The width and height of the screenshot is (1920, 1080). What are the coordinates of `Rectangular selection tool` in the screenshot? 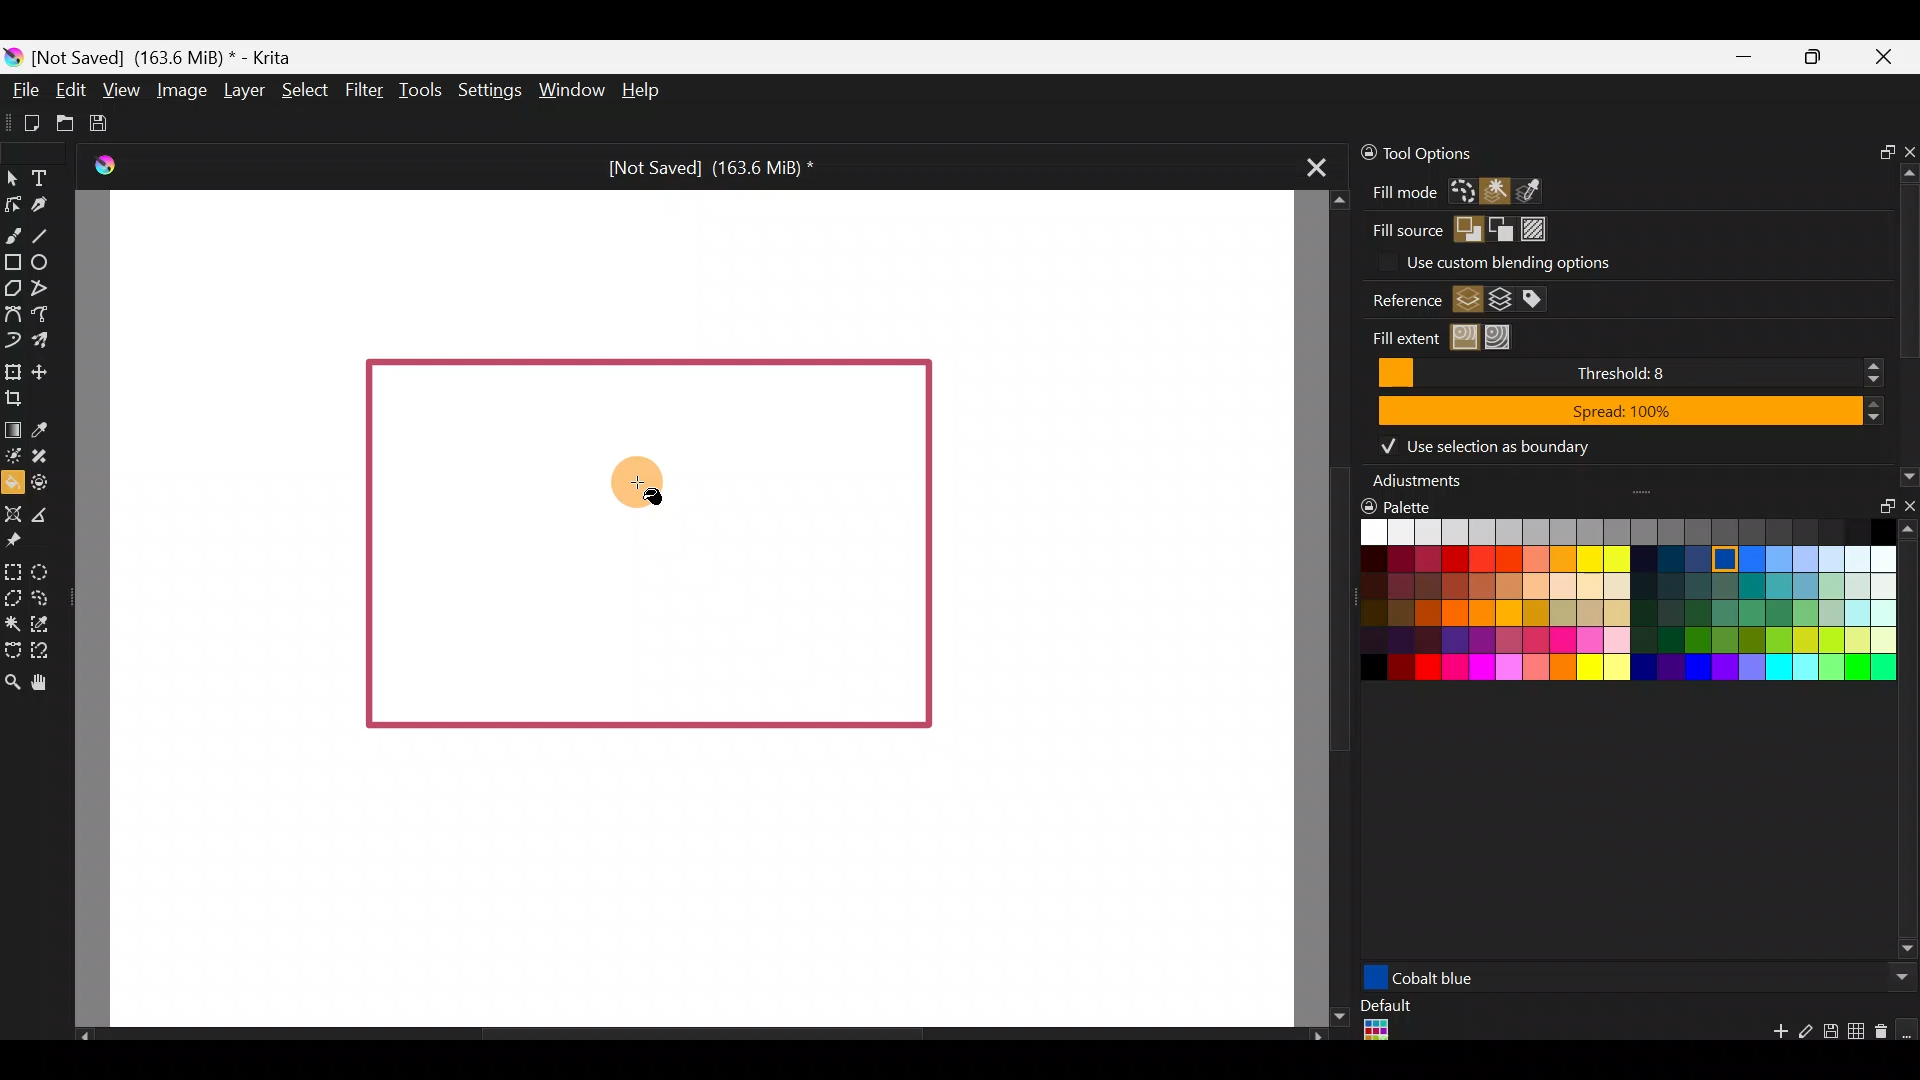 It's located at (17, 572).